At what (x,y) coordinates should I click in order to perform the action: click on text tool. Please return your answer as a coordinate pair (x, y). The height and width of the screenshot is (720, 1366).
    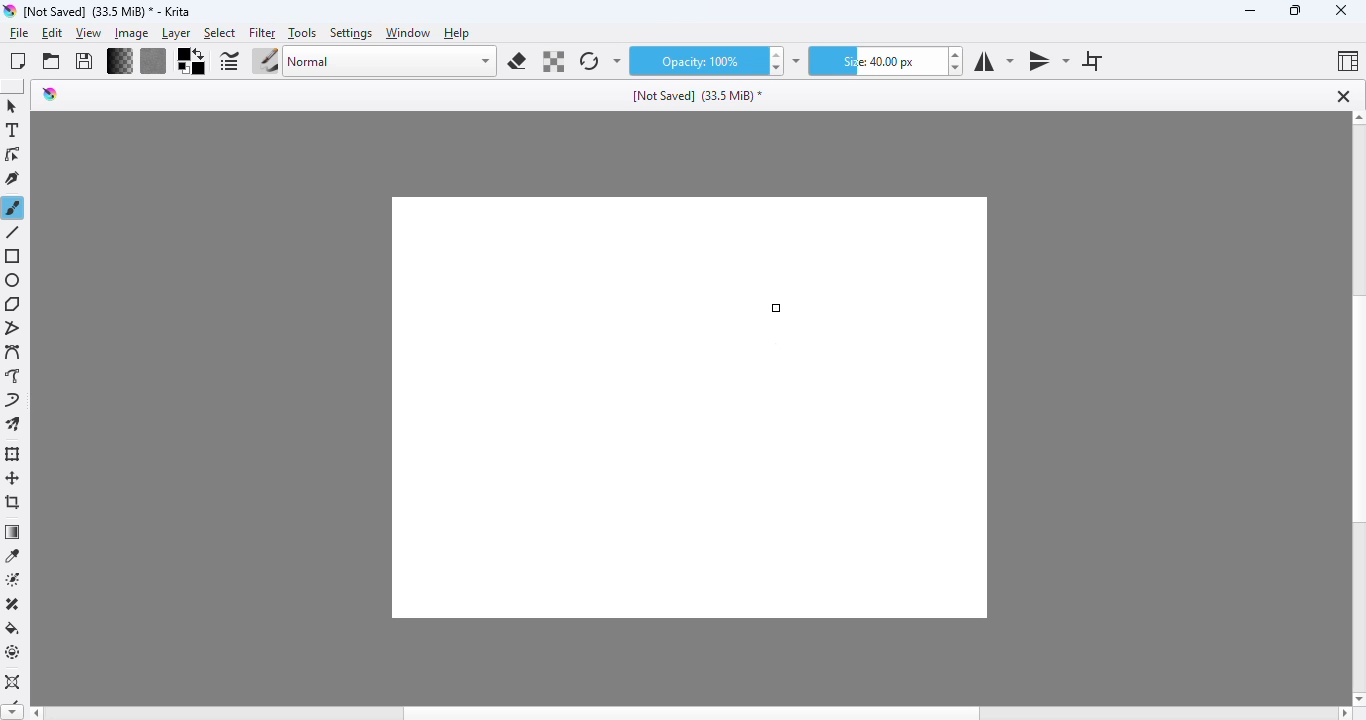
    Looking at the image, I should click on (13, 130).